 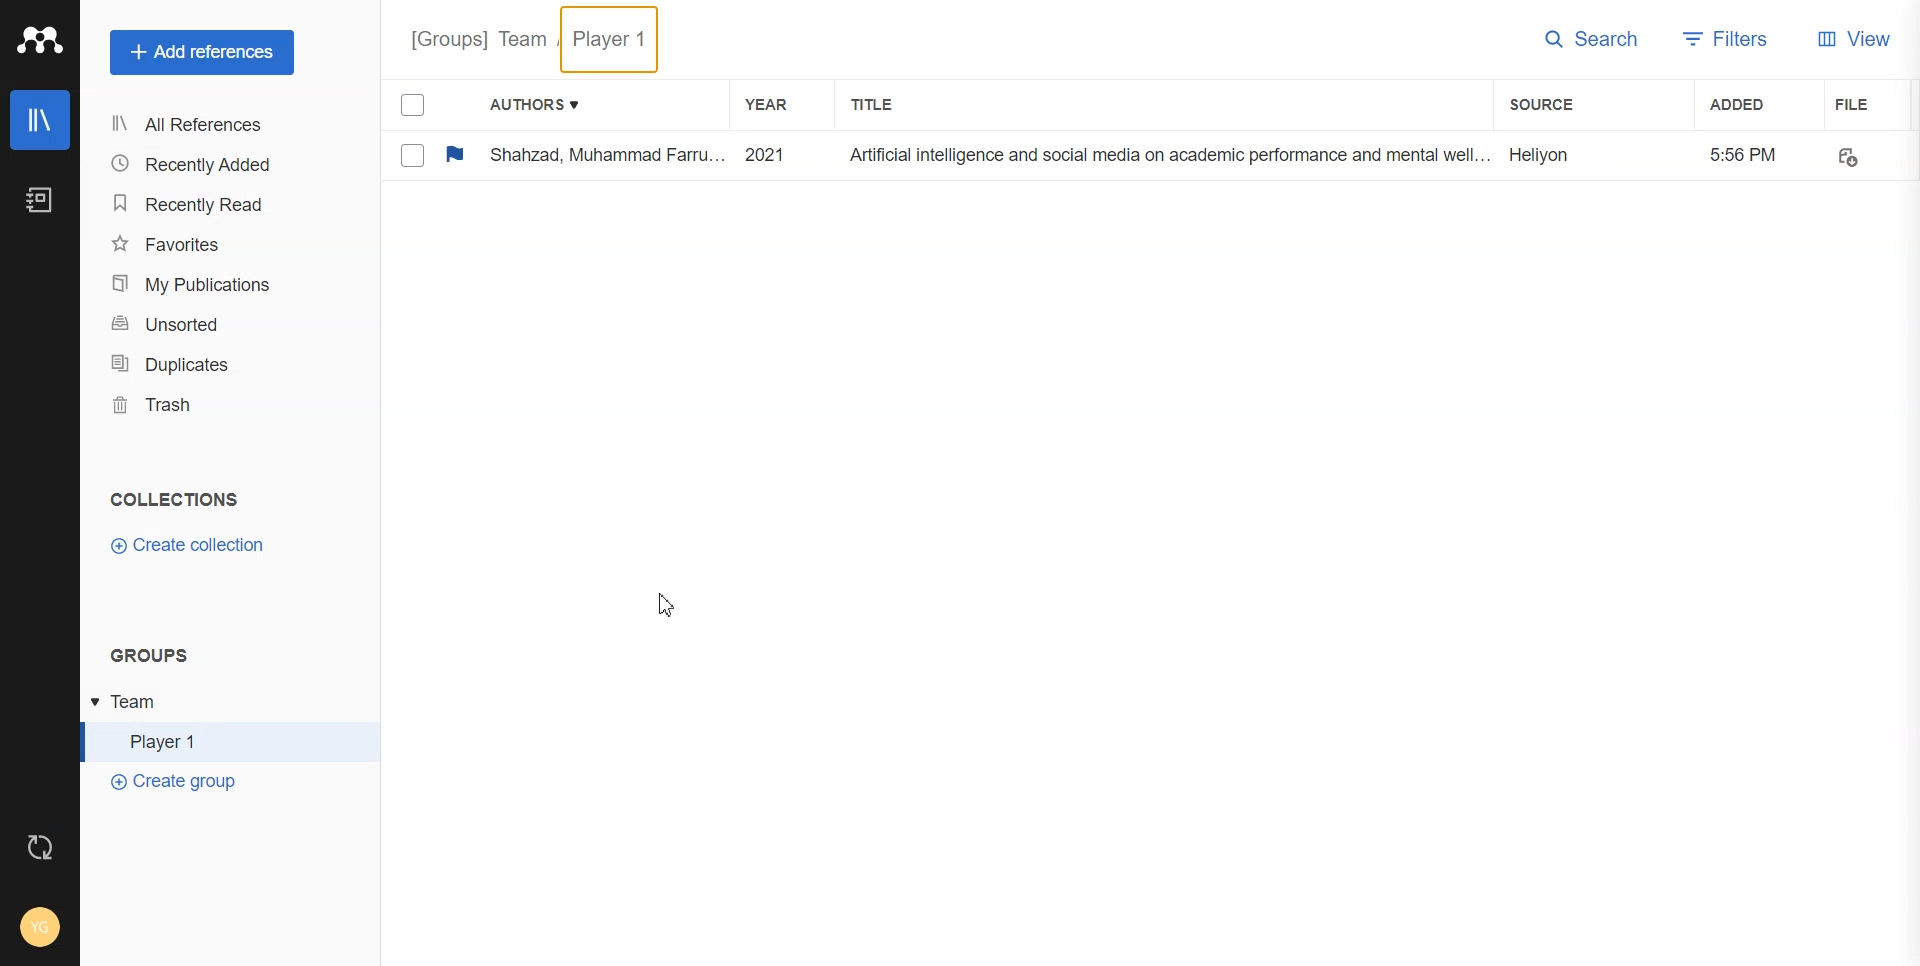 I want to click on Filters, so click(x=1725, y=40).